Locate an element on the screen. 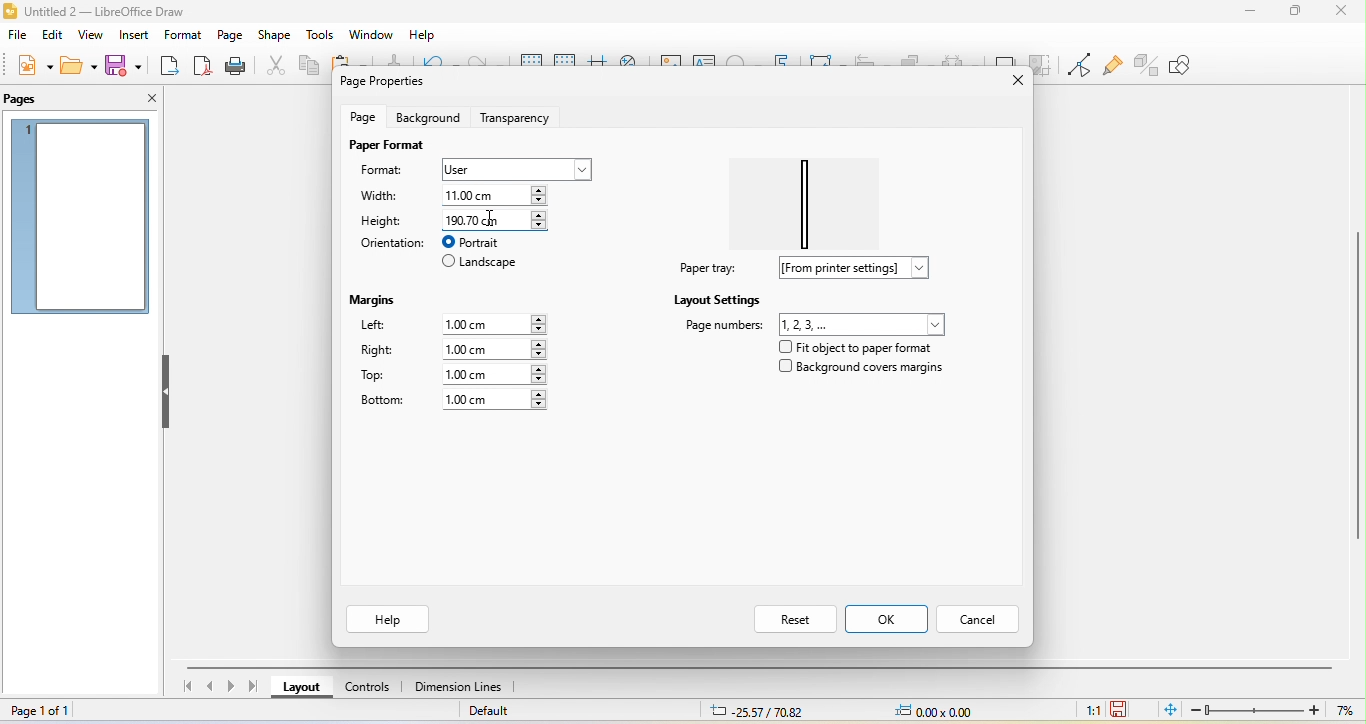  layout settings is located at coordinates (718, 299).